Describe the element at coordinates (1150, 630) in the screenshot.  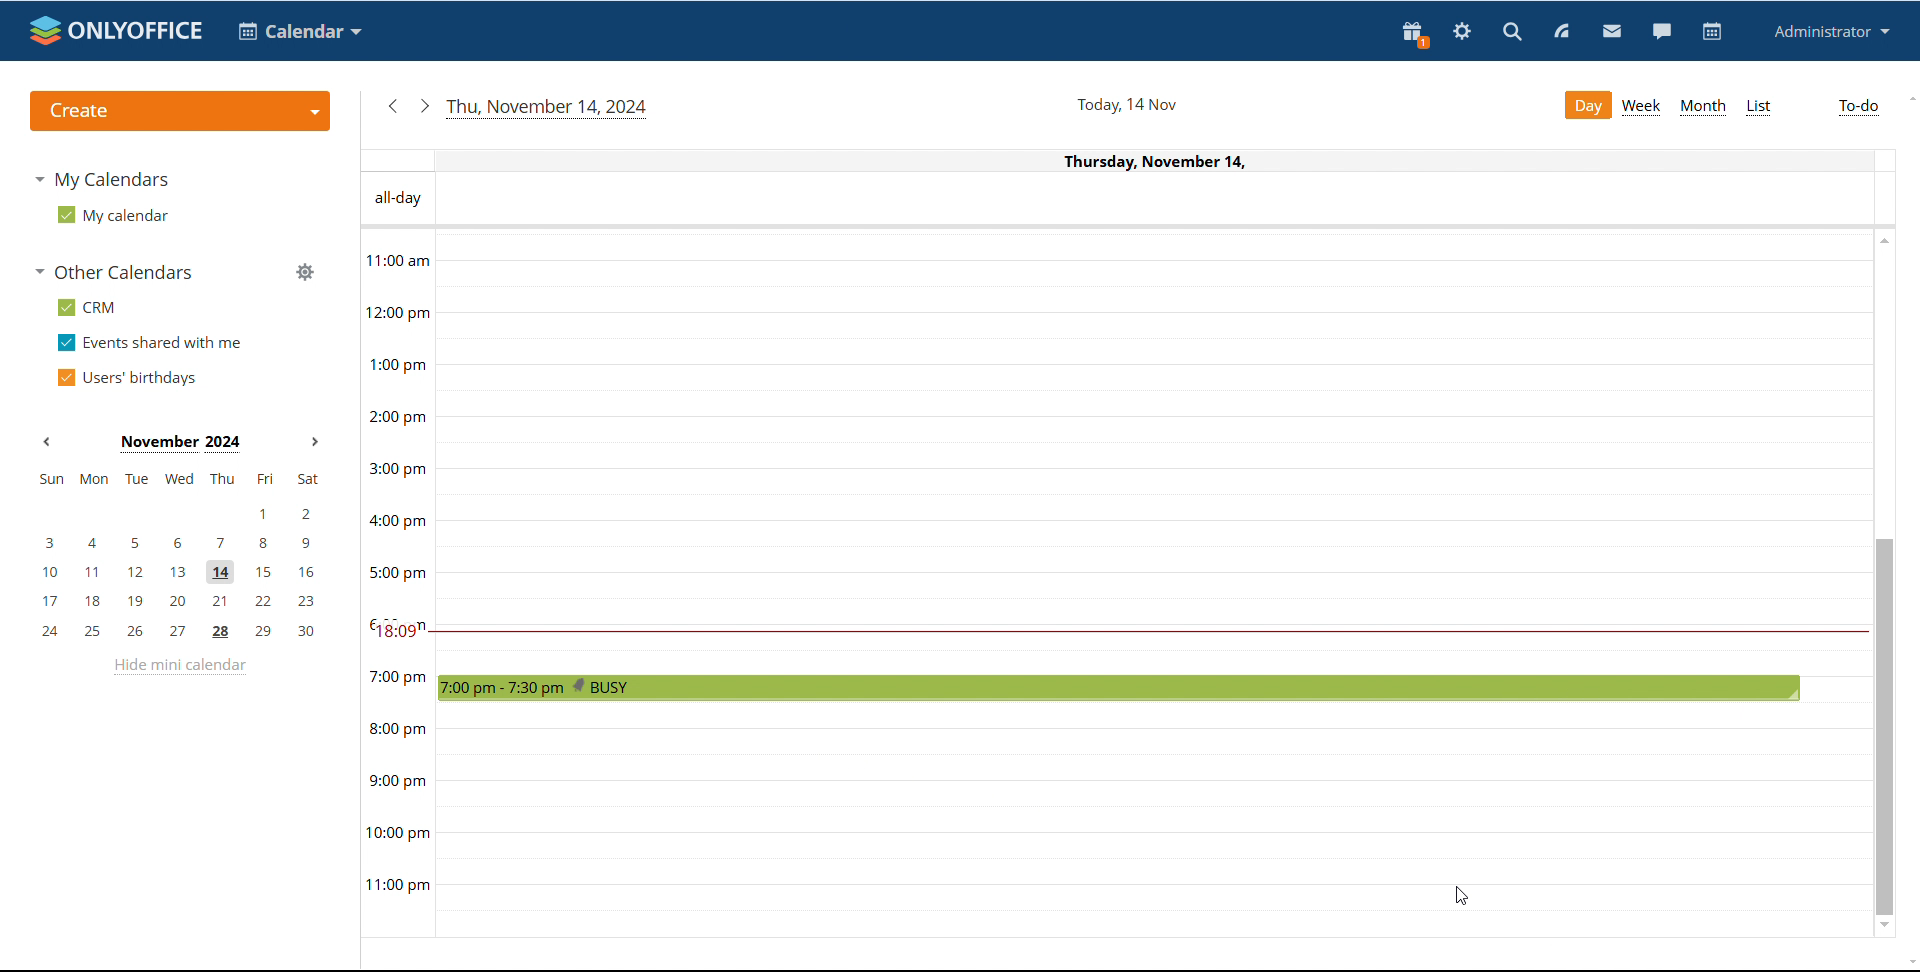
I see `current time` at that location.